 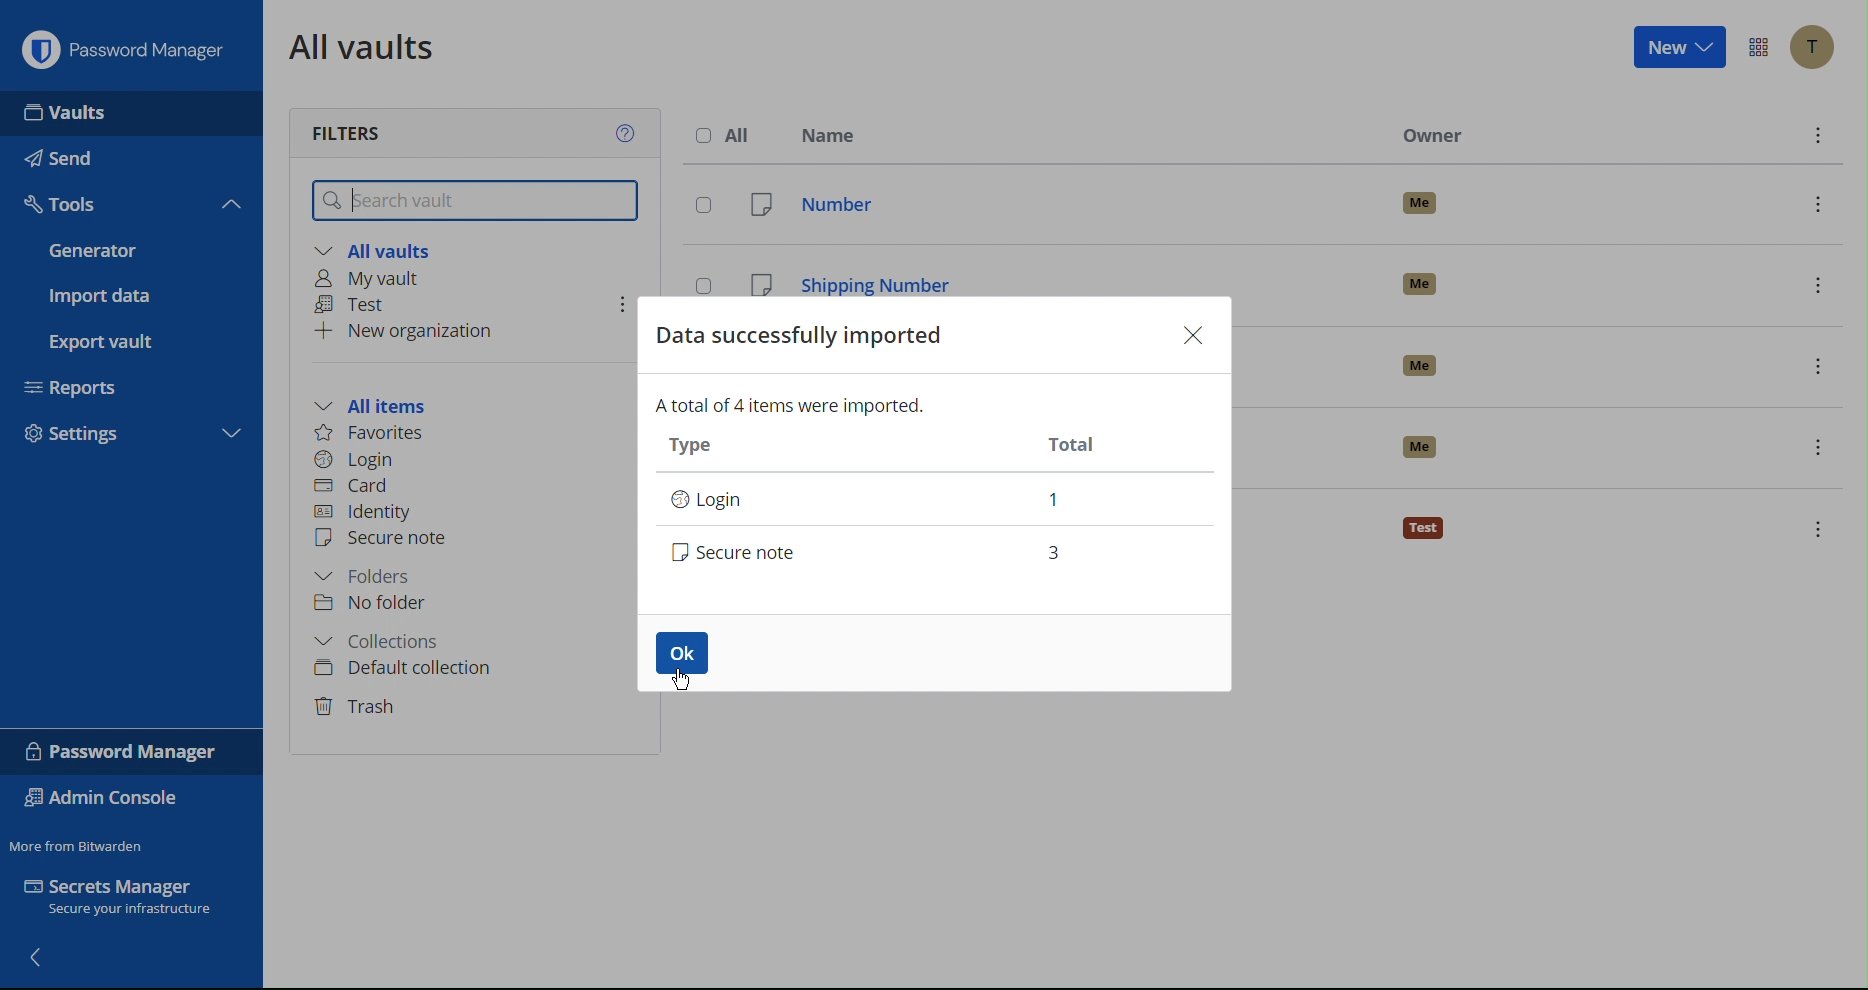 What do you see at coordinates (480, 202) in the screenshot?
I see `Search vault` at bounding box center [480, 202].